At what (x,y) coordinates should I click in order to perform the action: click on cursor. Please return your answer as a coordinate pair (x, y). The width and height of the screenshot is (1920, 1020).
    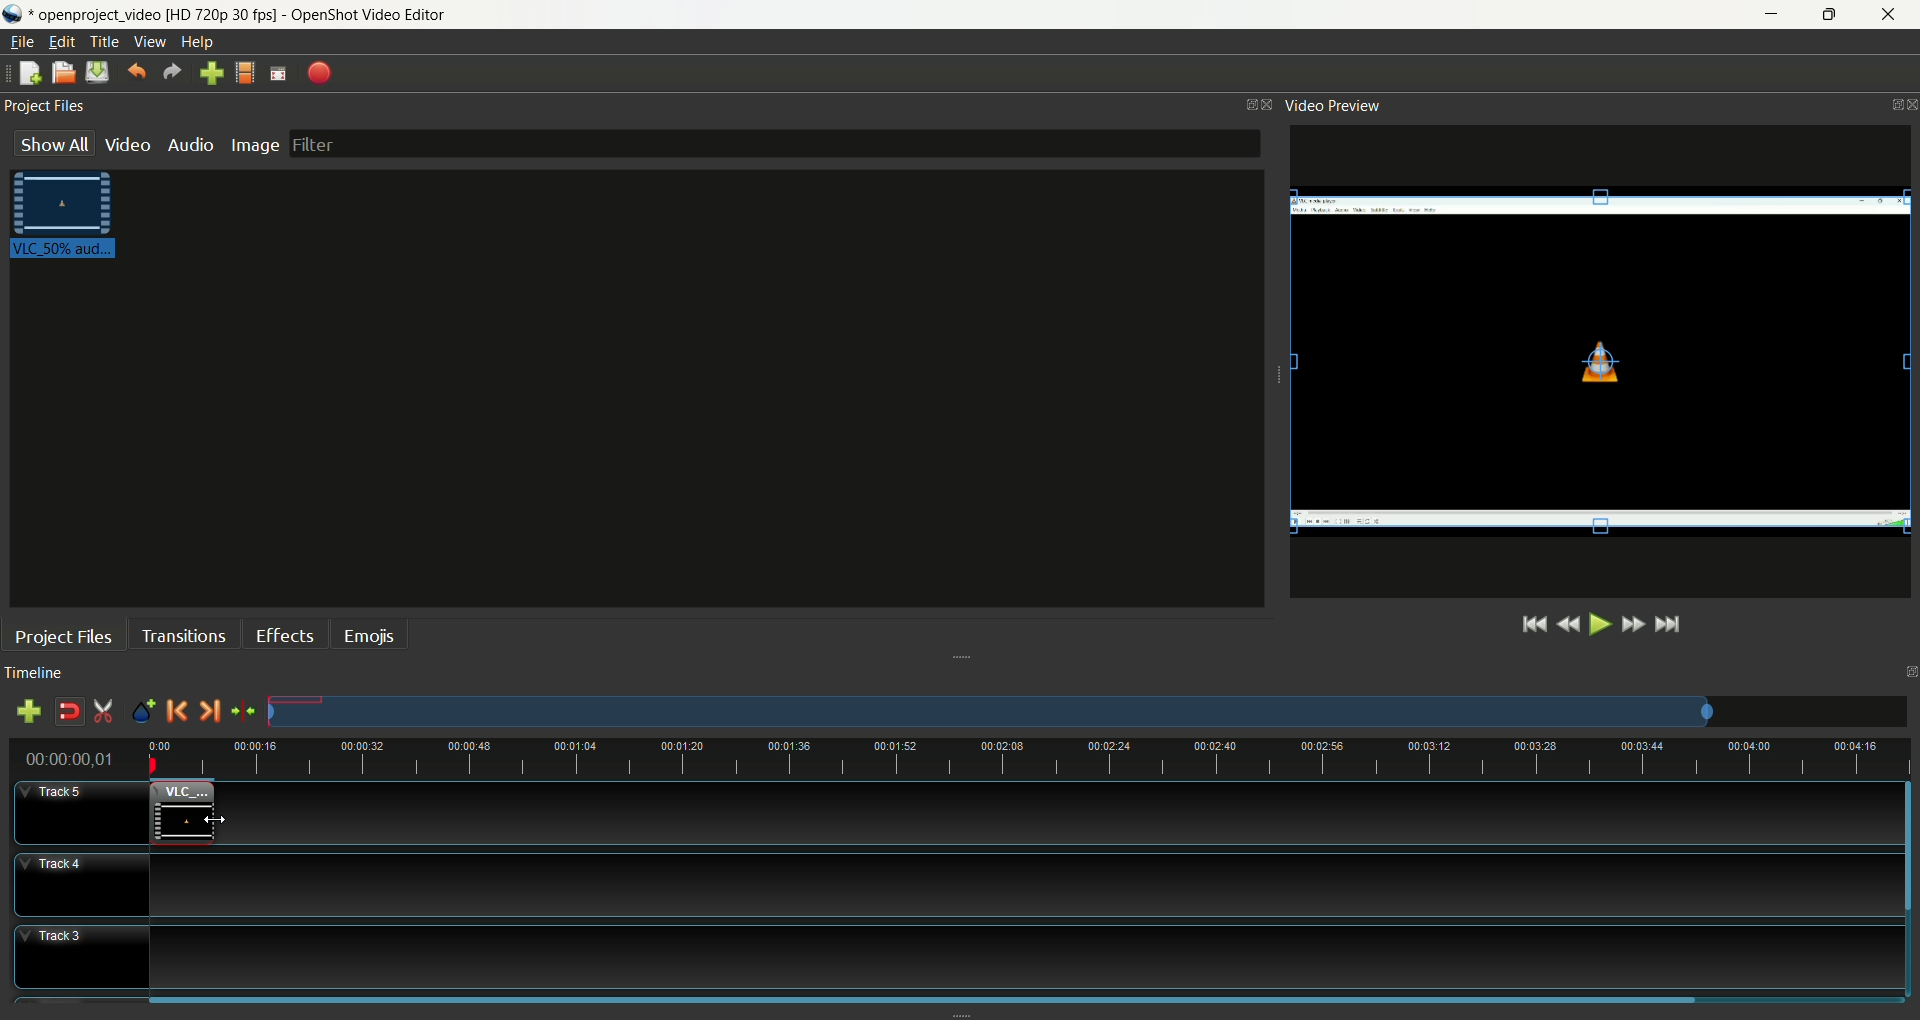
    Looking at the image, I should click on (214, 816).